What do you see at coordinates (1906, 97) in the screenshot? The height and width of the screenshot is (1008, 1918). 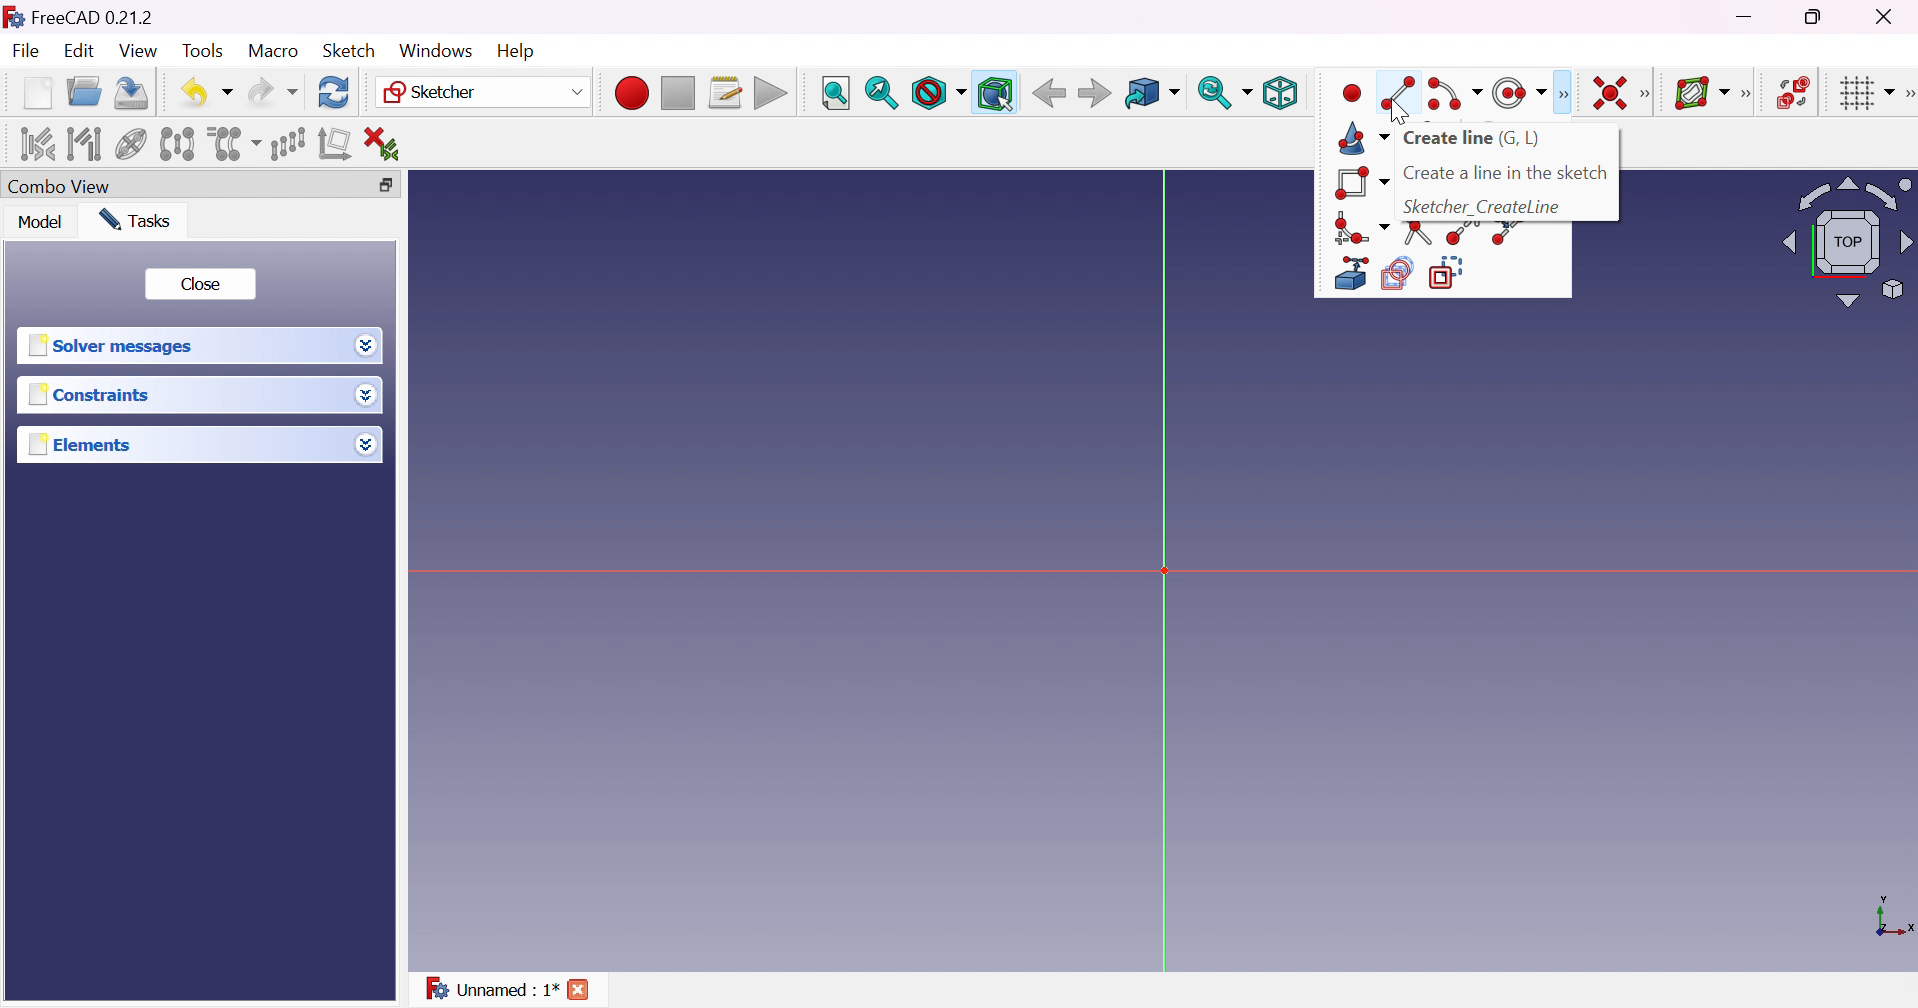 I see `[Sketcher edit tools]` at bounding box center [1906, 97].